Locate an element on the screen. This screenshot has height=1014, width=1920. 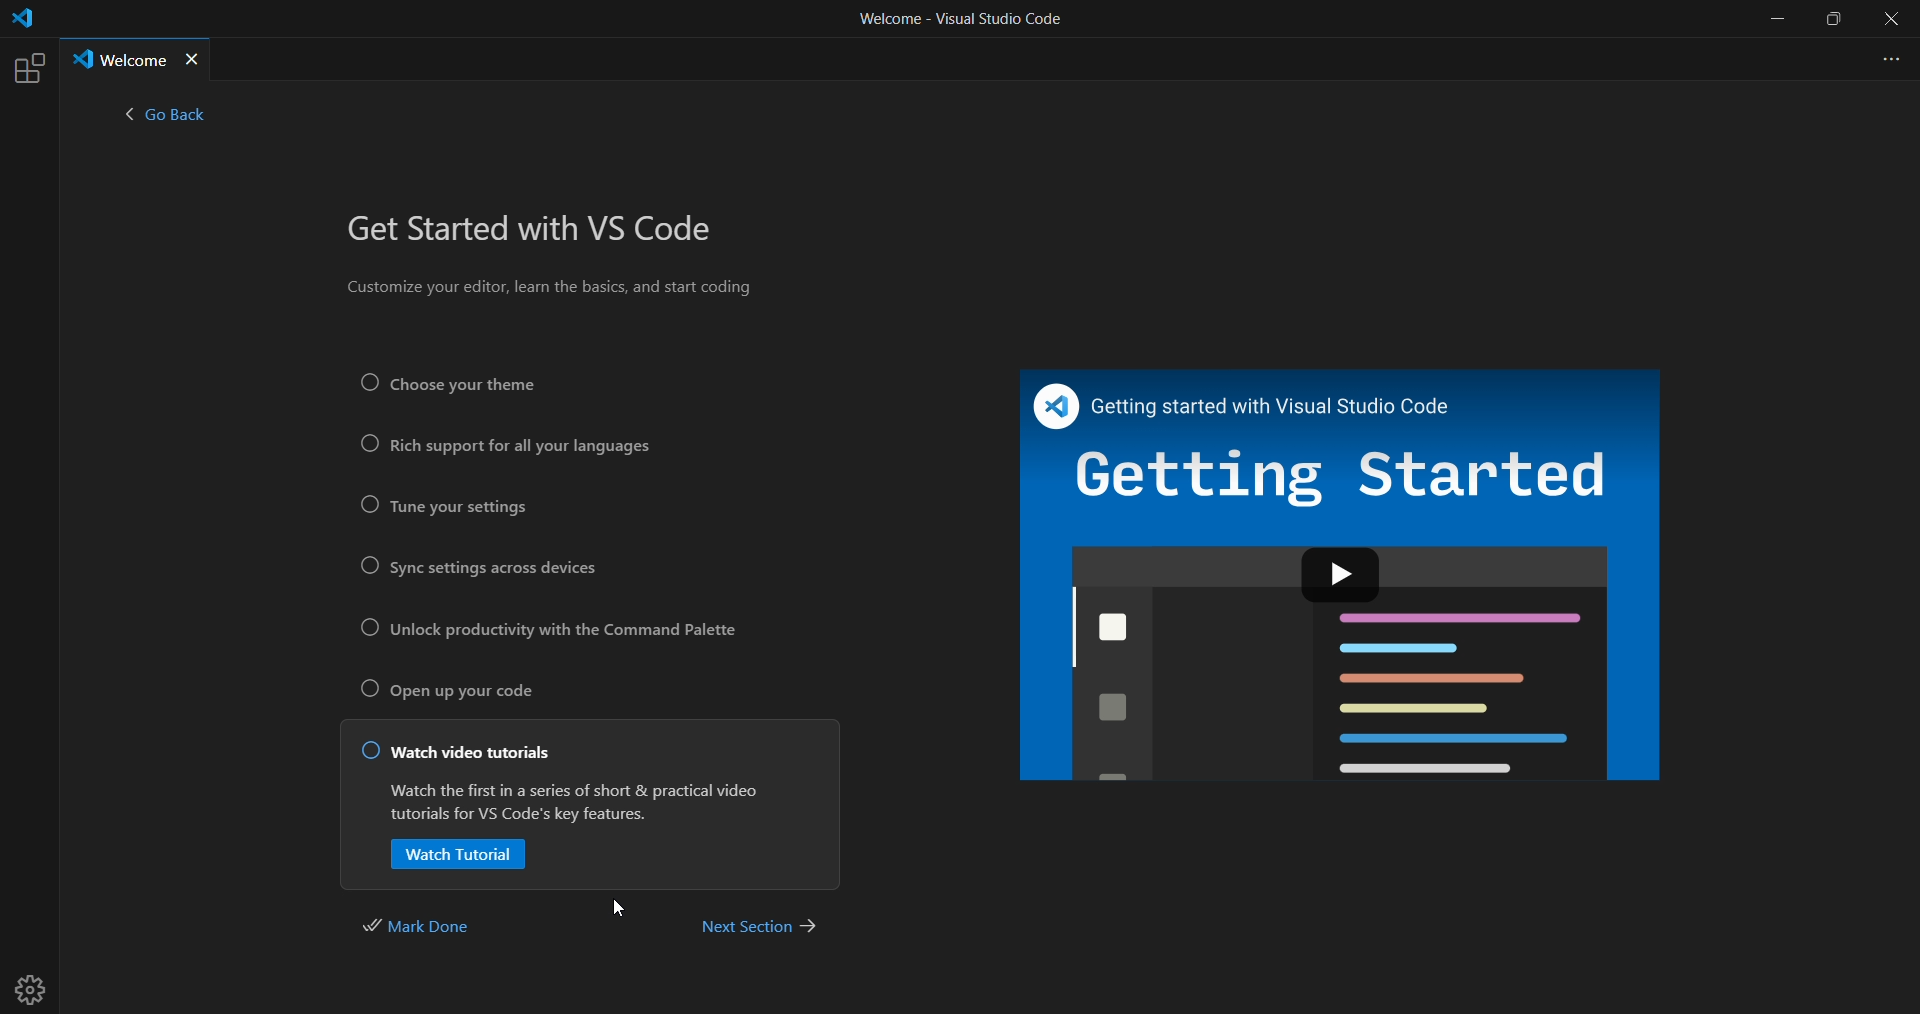
next section is located at coordinates (758, 925).